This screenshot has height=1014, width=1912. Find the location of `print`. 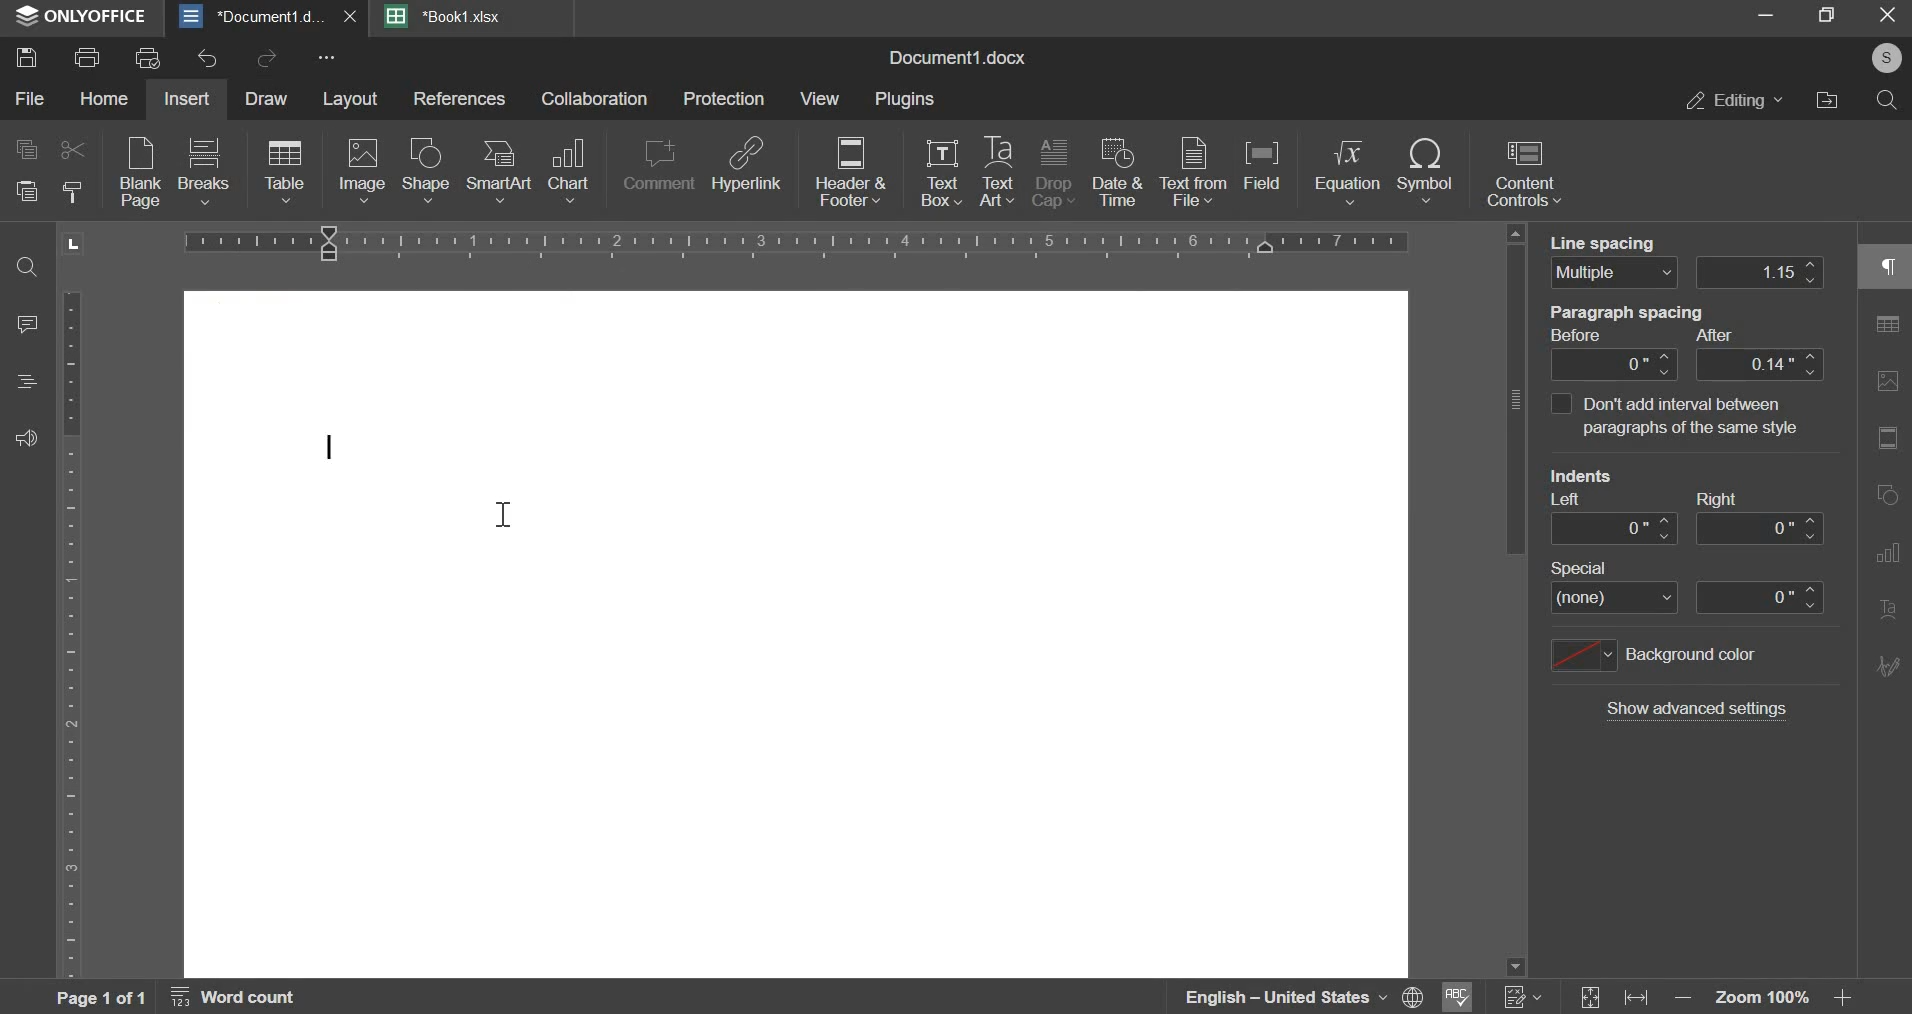

print is located at coordinates (87, 58).